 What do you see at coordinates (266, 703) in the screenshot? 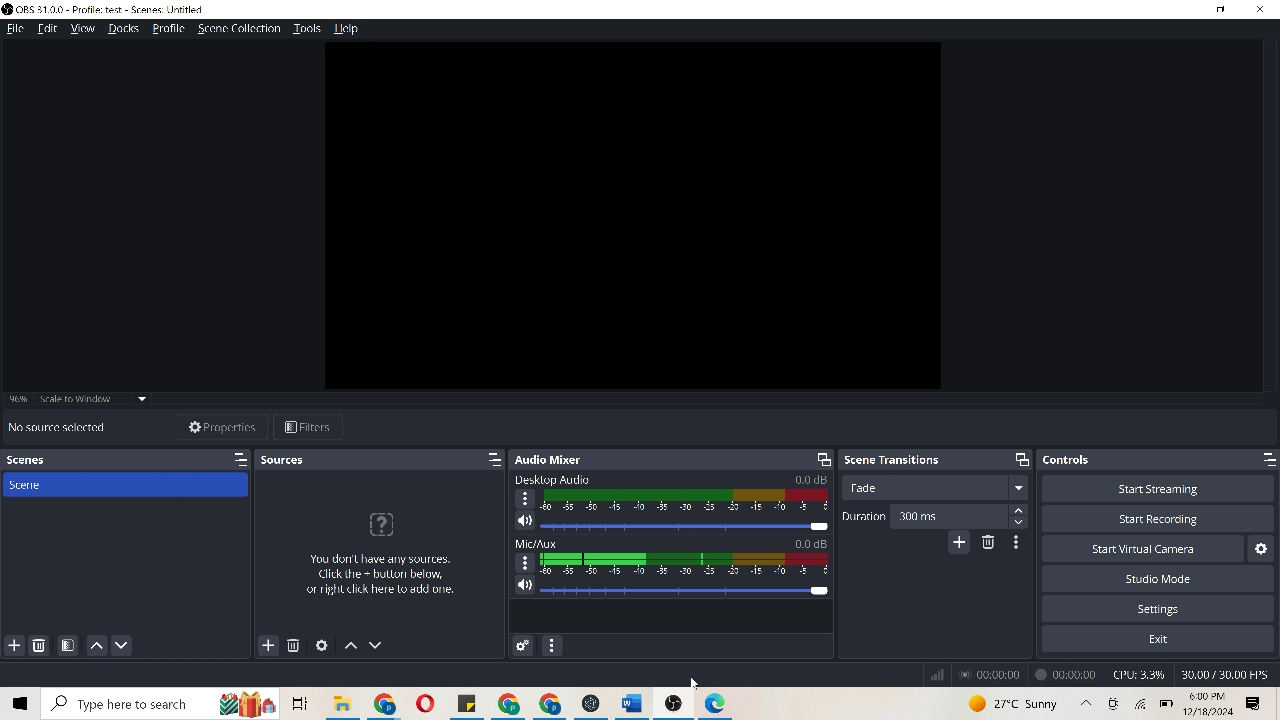
I see `icons` at bounding box center [266, 703].